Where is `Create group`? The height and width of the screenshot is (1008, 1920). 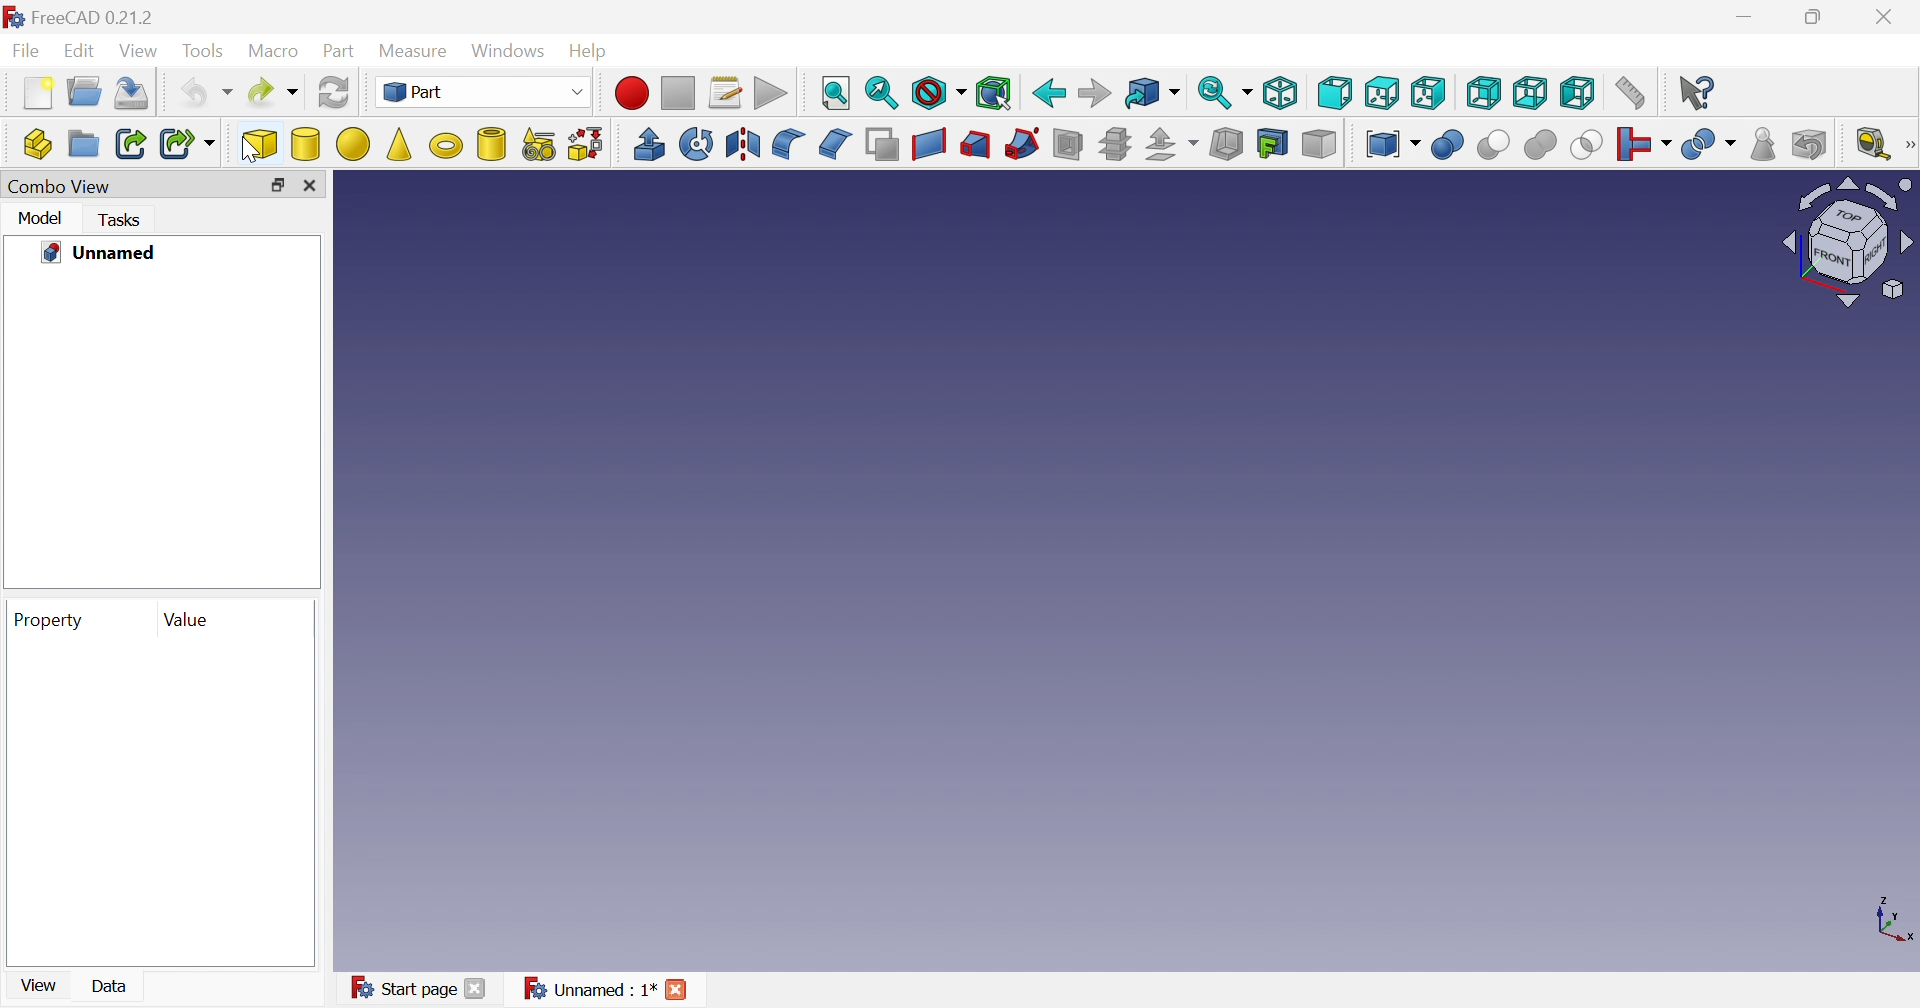 Create group is located at coordinates (81, 140).